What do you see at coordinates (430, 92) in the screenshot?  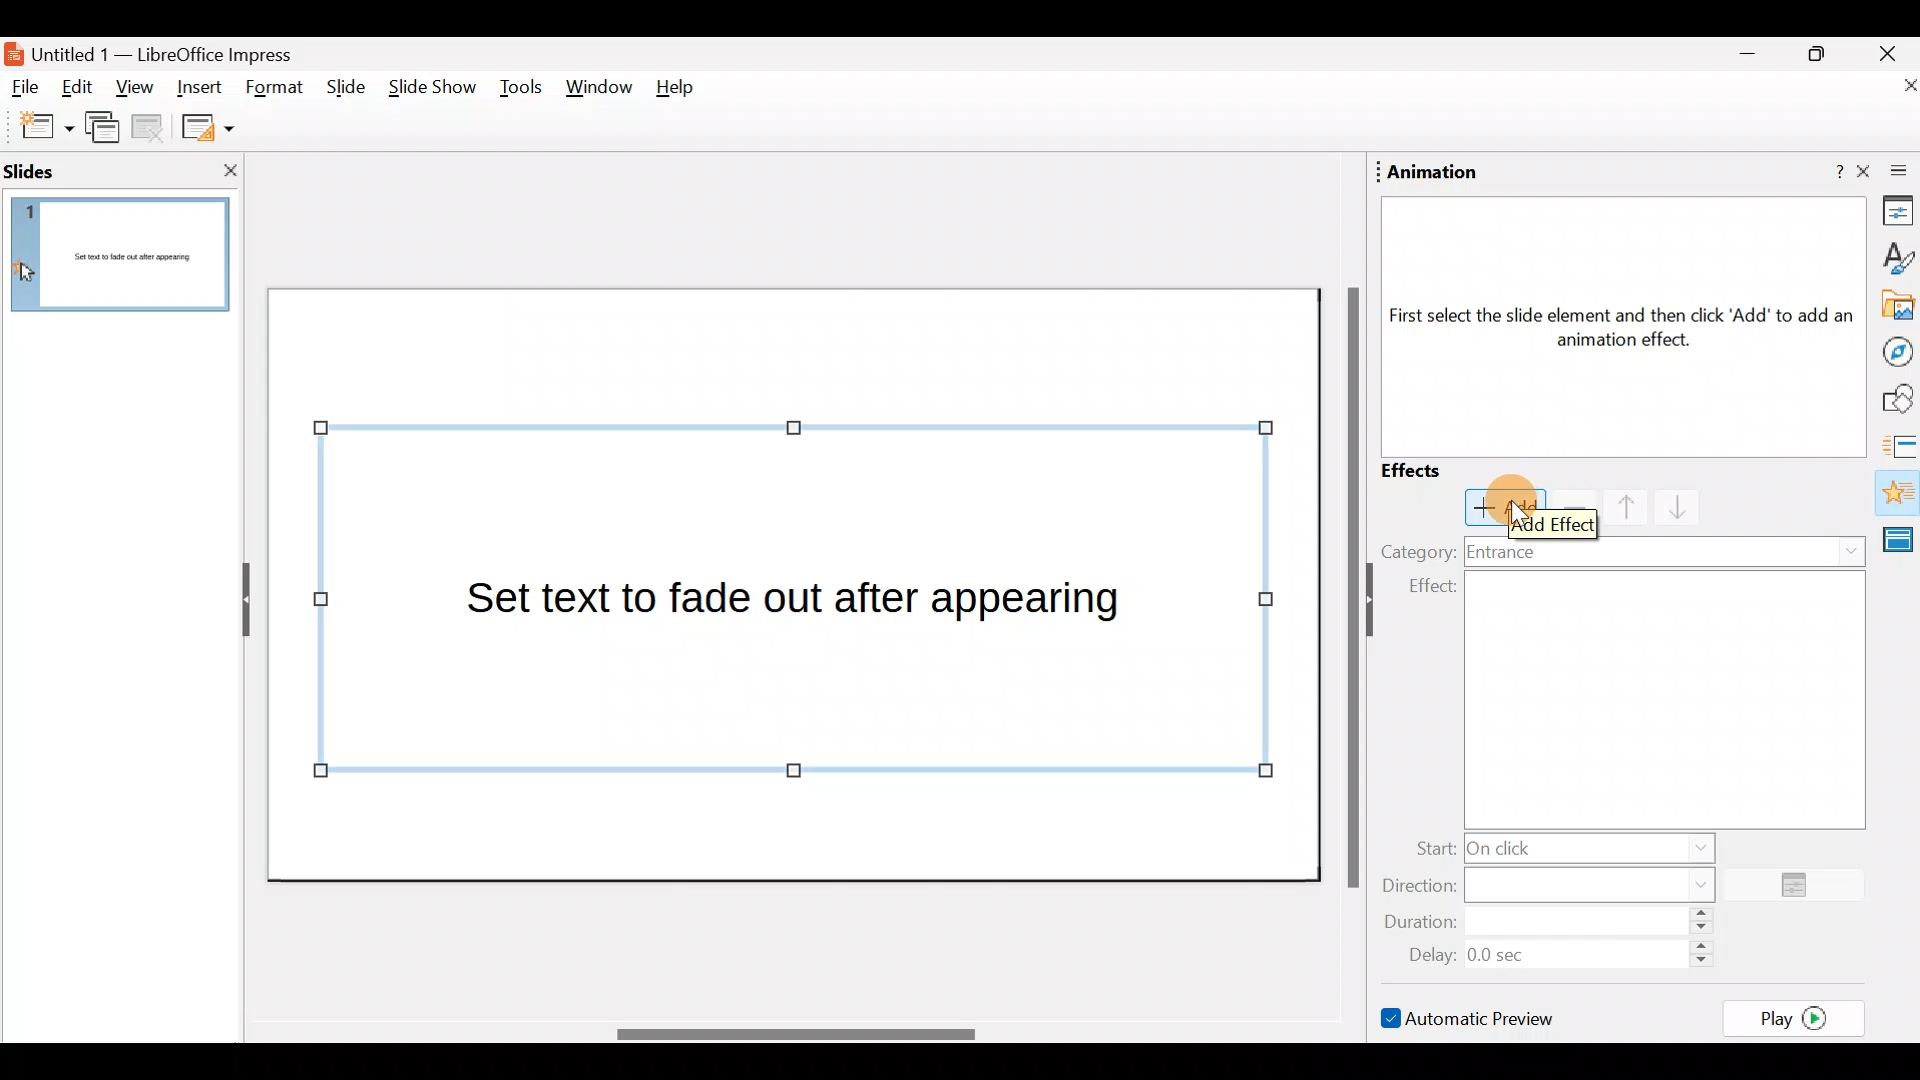 I see `Slide show` at bounding box center [430, 92].